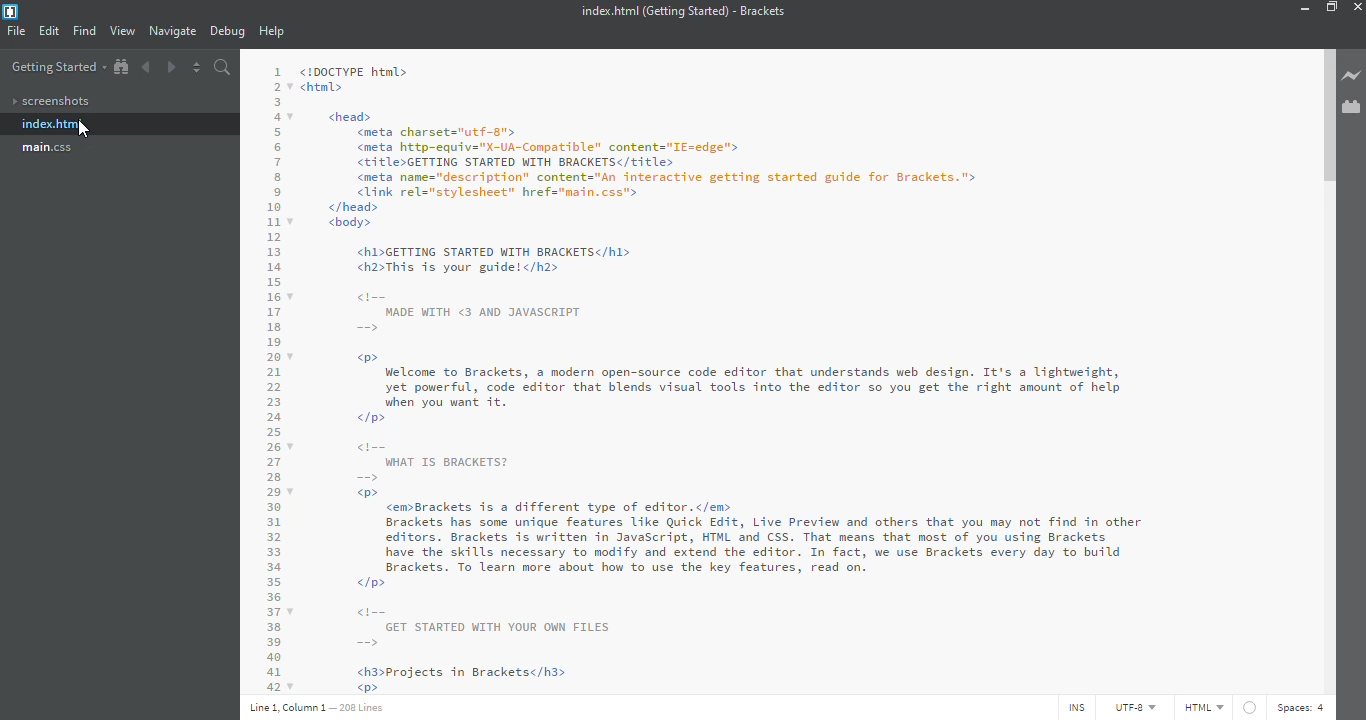 This screenshot has height=720, width=1366. Describe the element at coordinates (197, 67) in the screenshot. I see `split editor` at that location.